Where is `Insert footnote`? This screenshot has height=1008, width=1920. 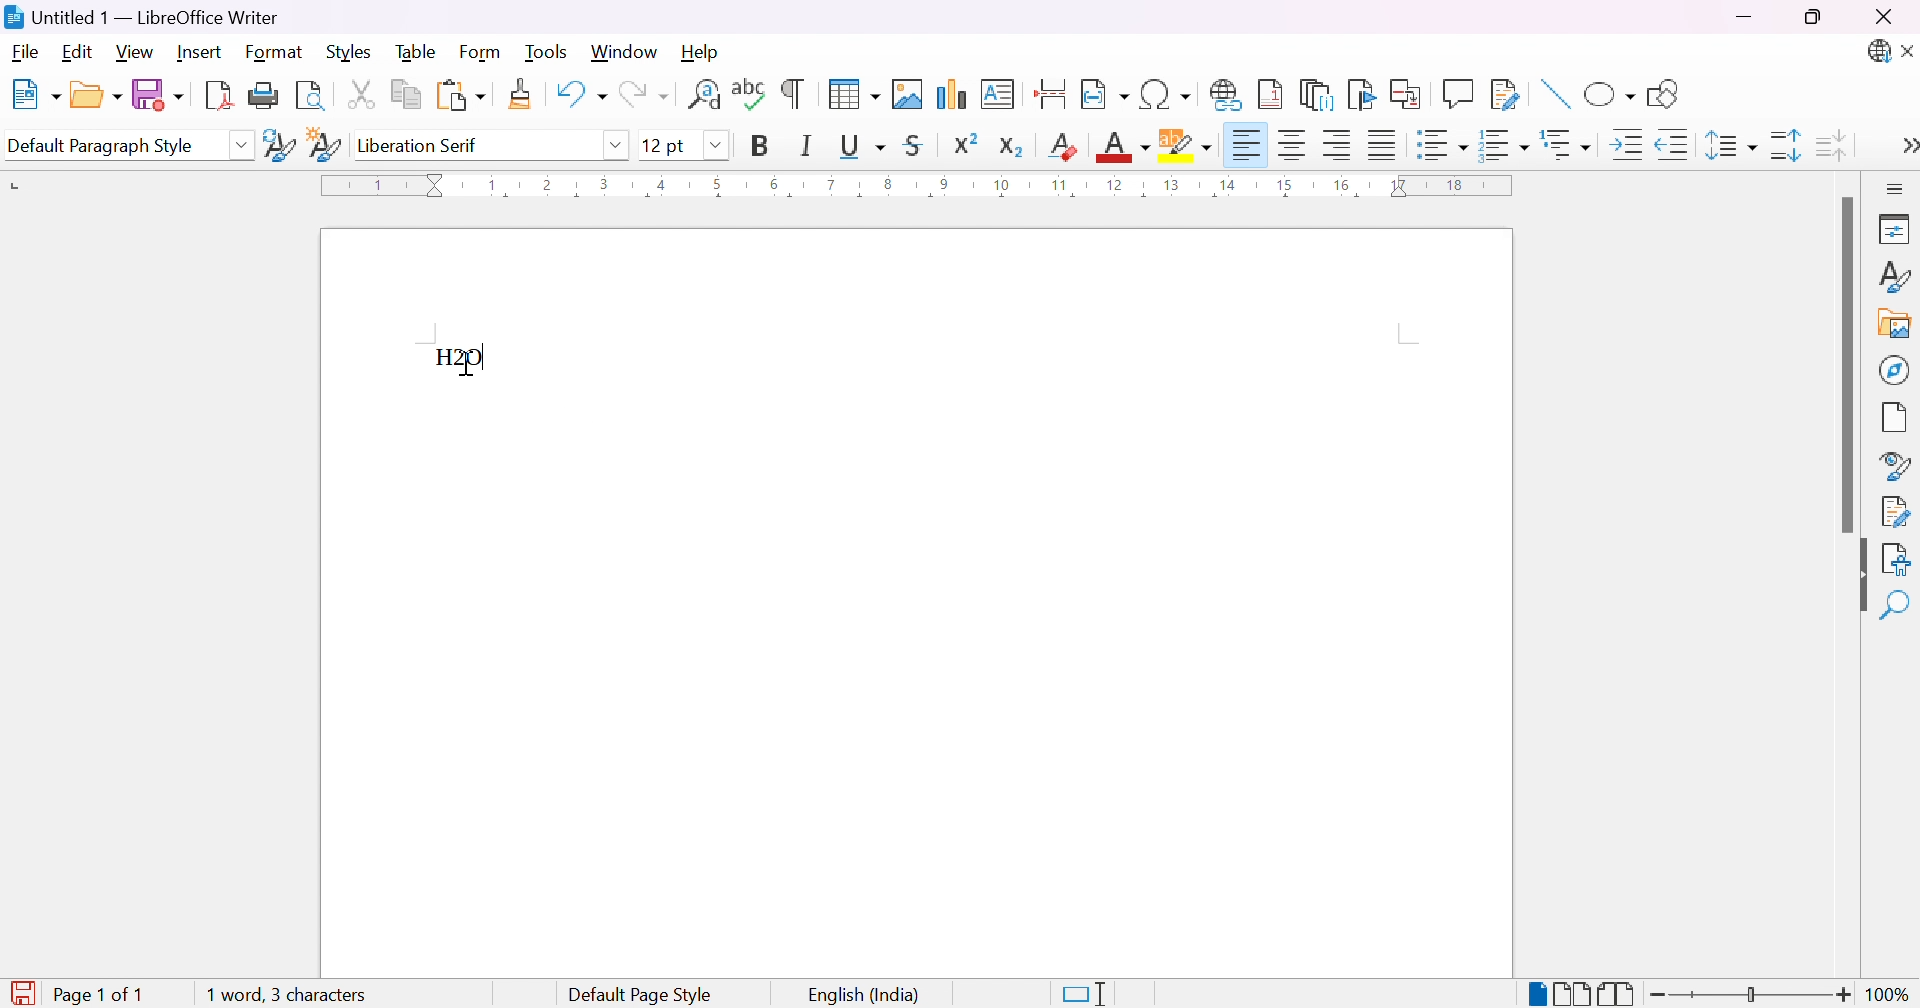
Insert footnote is located at coordinates (1271, 93).